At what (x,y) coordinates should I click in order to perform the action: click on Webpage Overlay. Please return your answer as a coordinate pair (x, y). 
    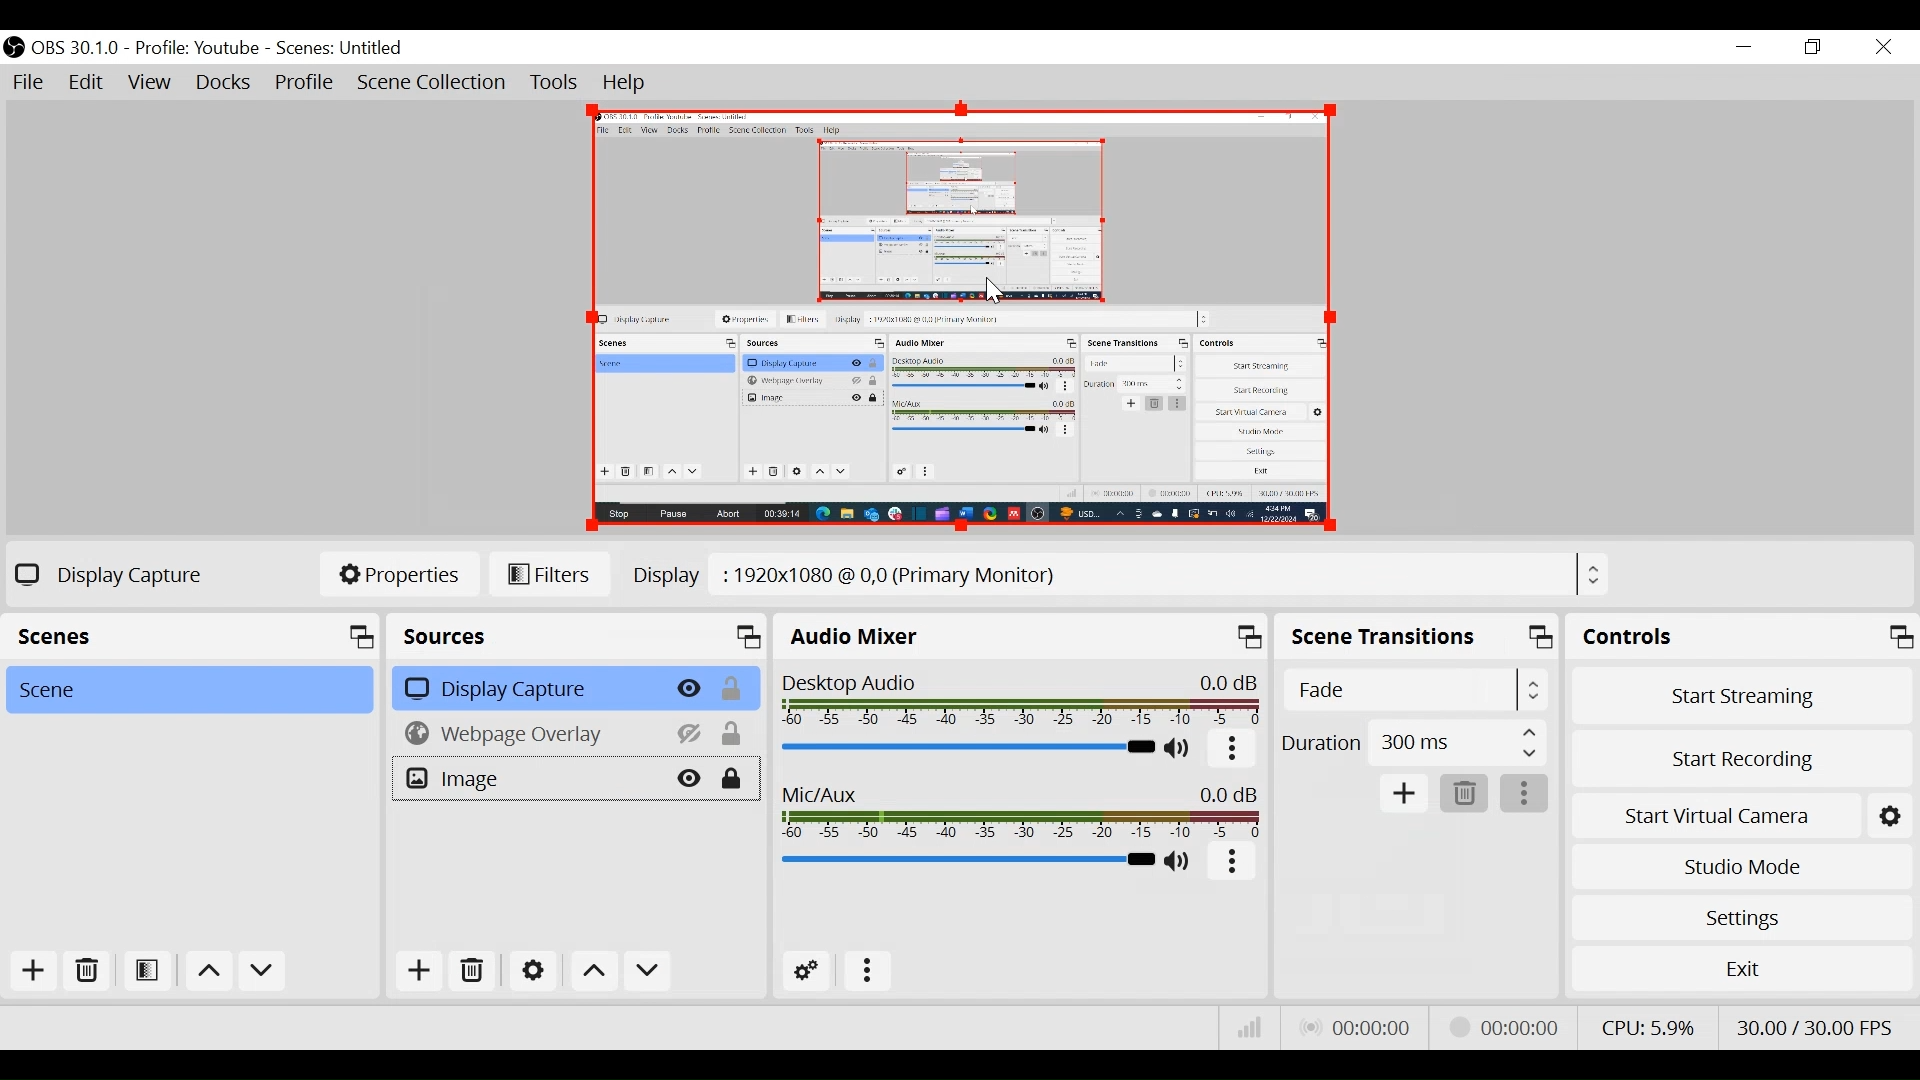
    Looking at the image, I should click on (524, 734).